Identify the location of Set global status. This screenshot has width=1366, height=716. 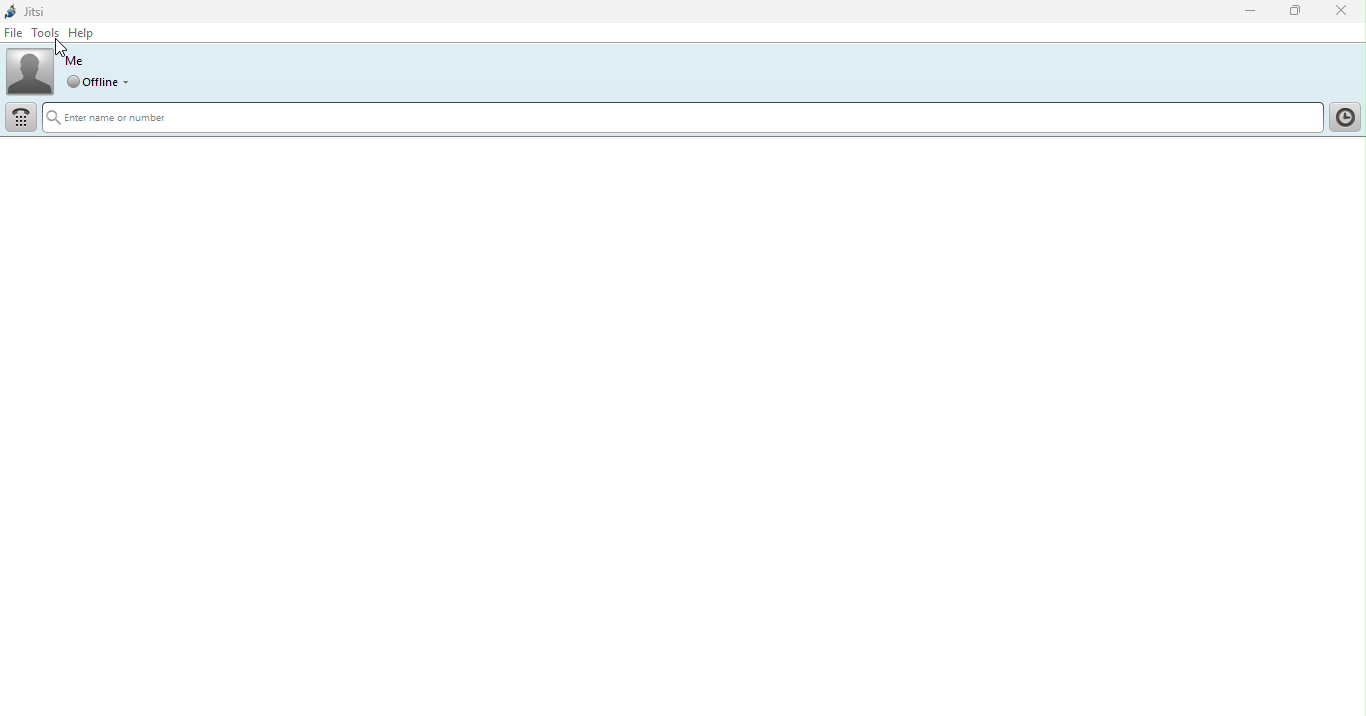
(106, 84).